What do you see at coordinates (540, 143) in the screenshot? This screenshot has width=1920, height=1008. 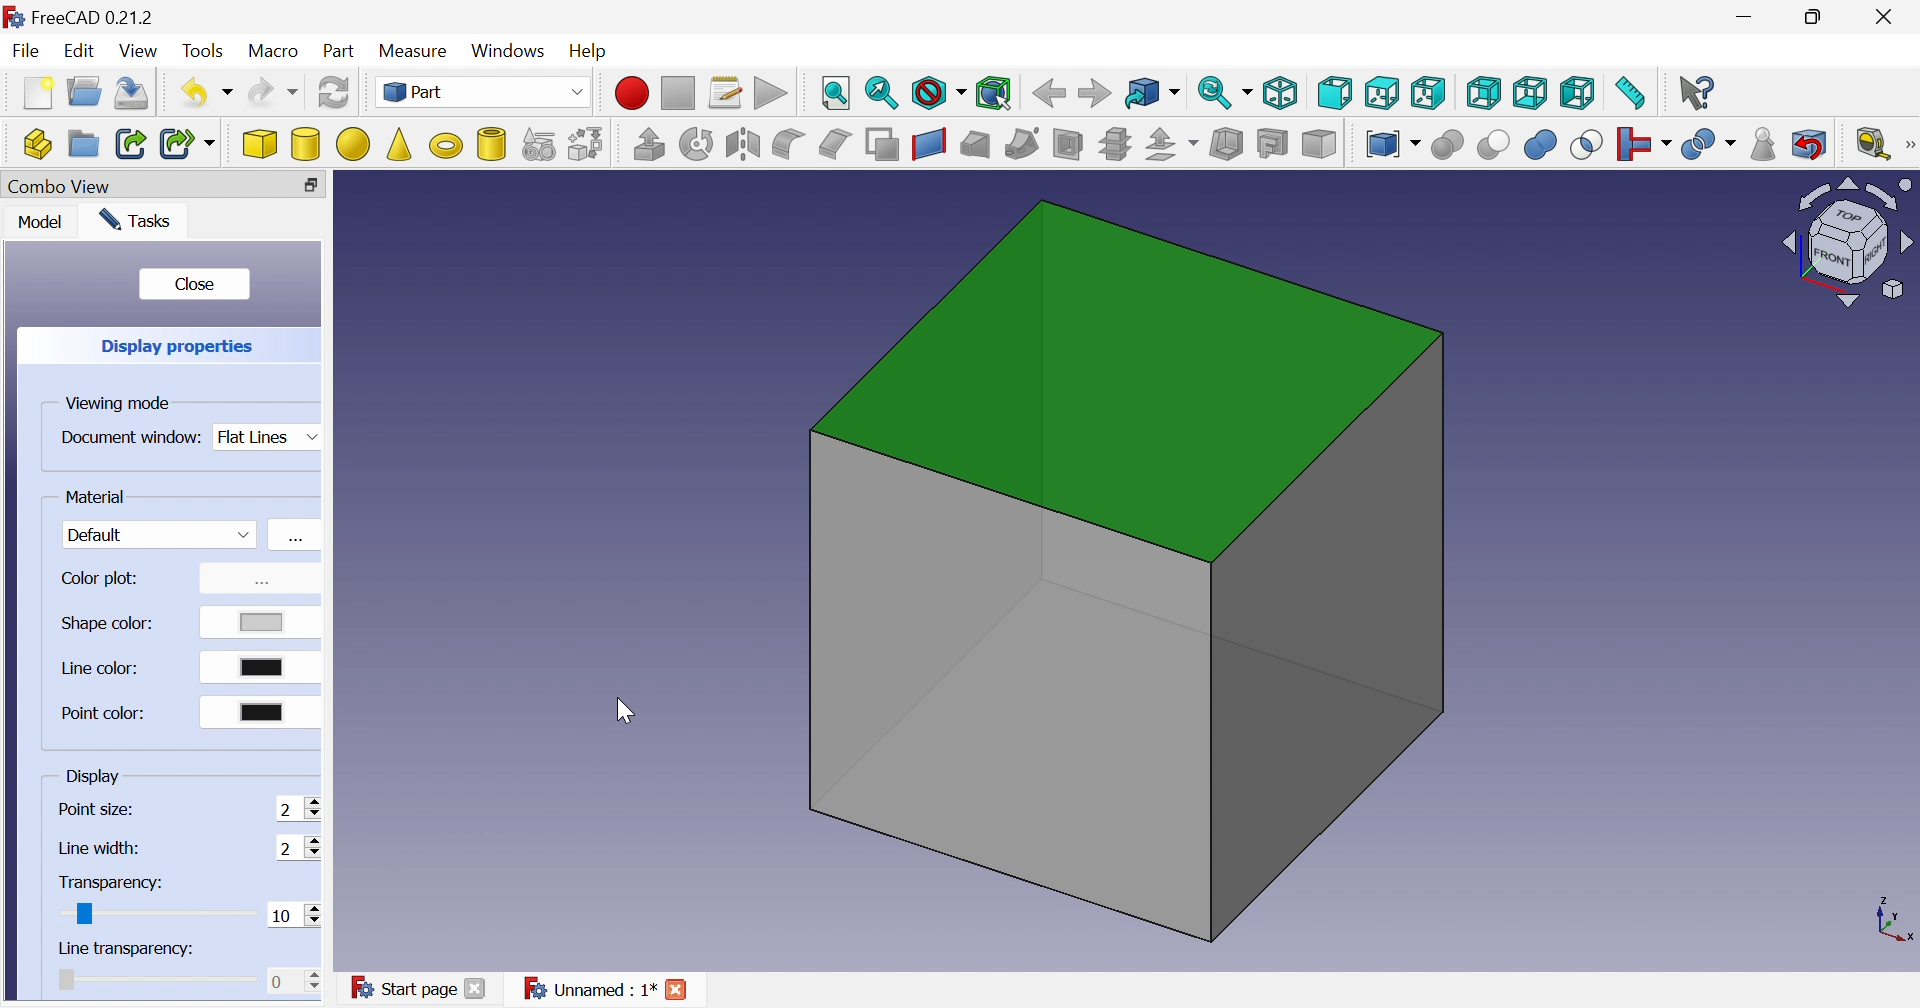 I see `Create primitives` at bounding box center [540, 143].